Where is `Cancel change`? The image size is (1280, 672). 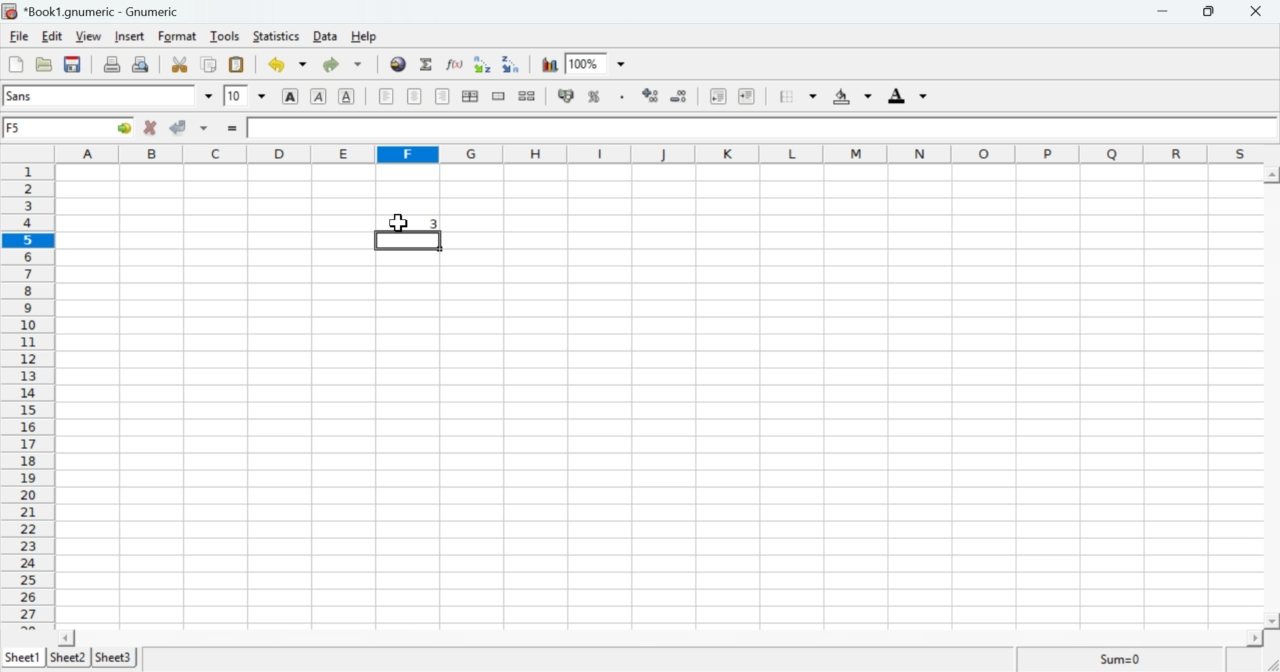
Cancel change is located at coordinates (152, 127).